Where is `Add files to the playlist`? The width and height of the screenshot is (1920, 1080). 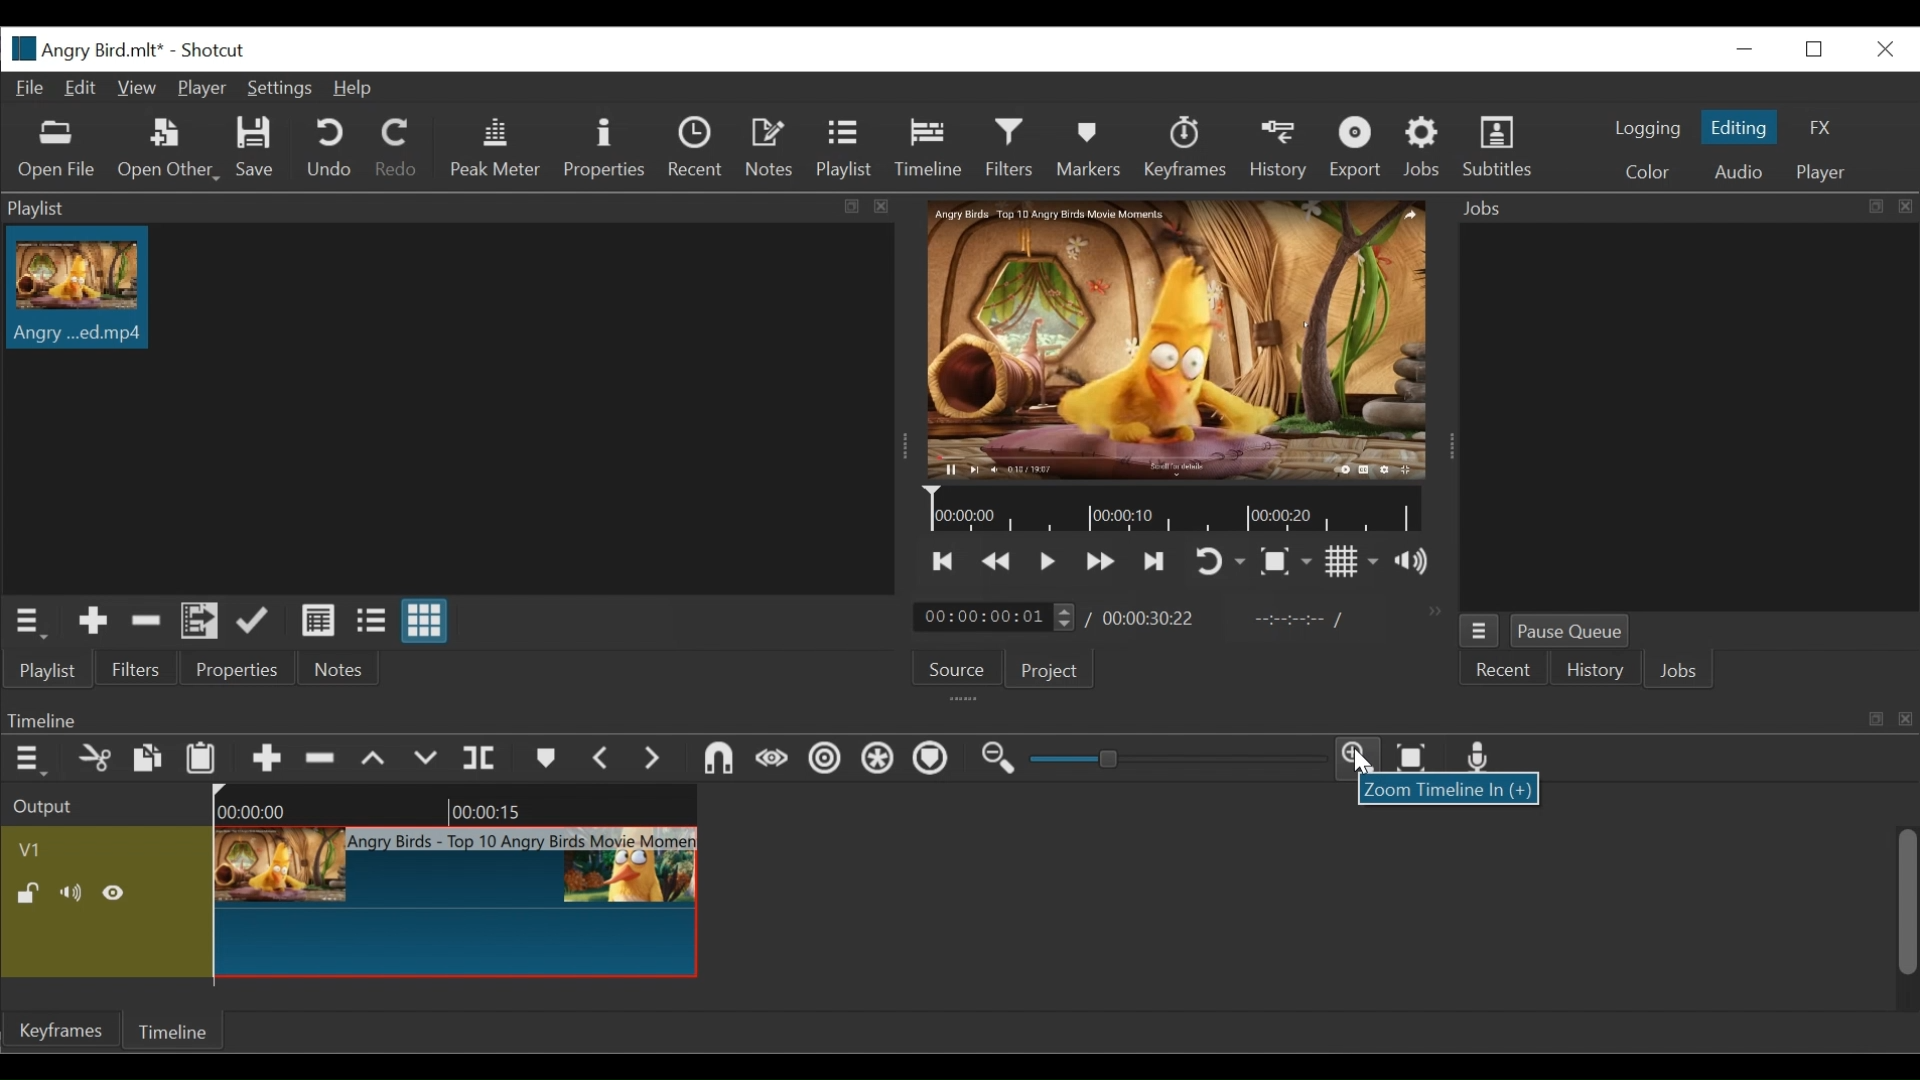 Add files to the playlist is located at coordinates (201, 623).